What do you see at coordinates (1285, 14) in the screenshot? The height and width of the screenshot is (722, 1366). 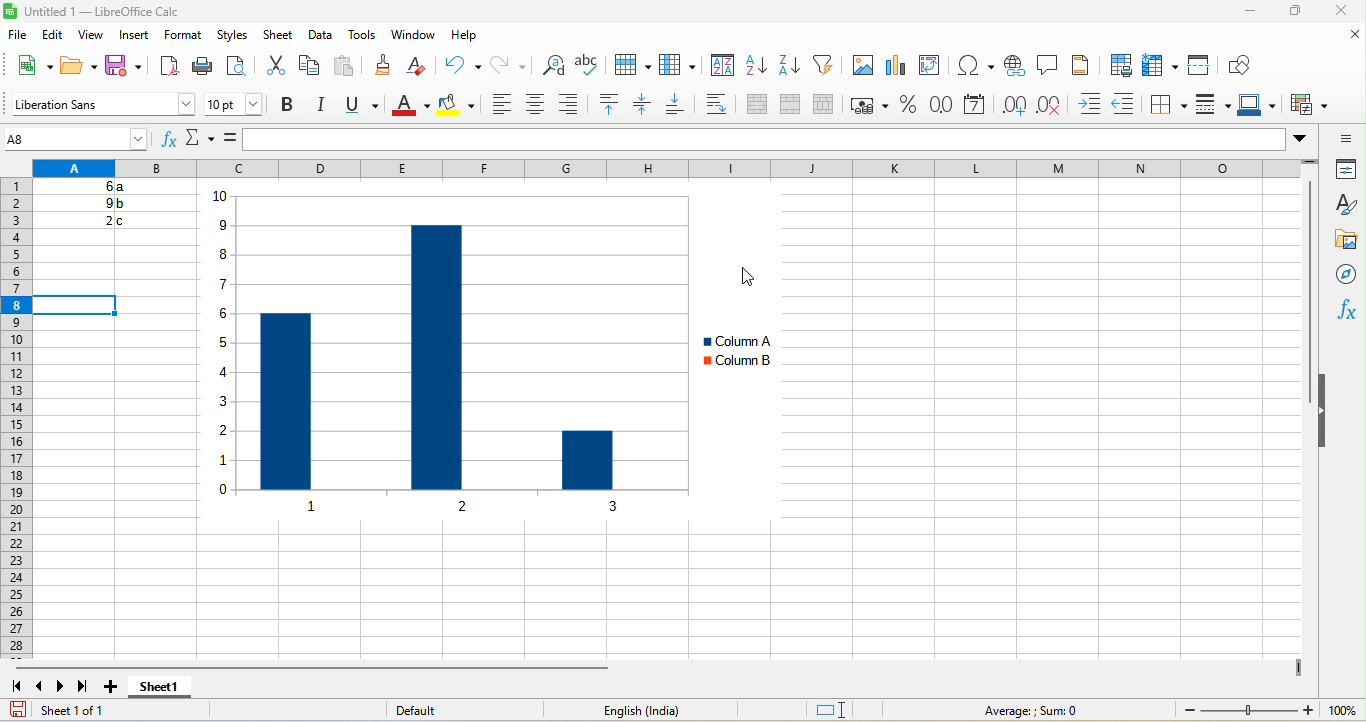 I see `maximize` at bounding box center [1285, 14].